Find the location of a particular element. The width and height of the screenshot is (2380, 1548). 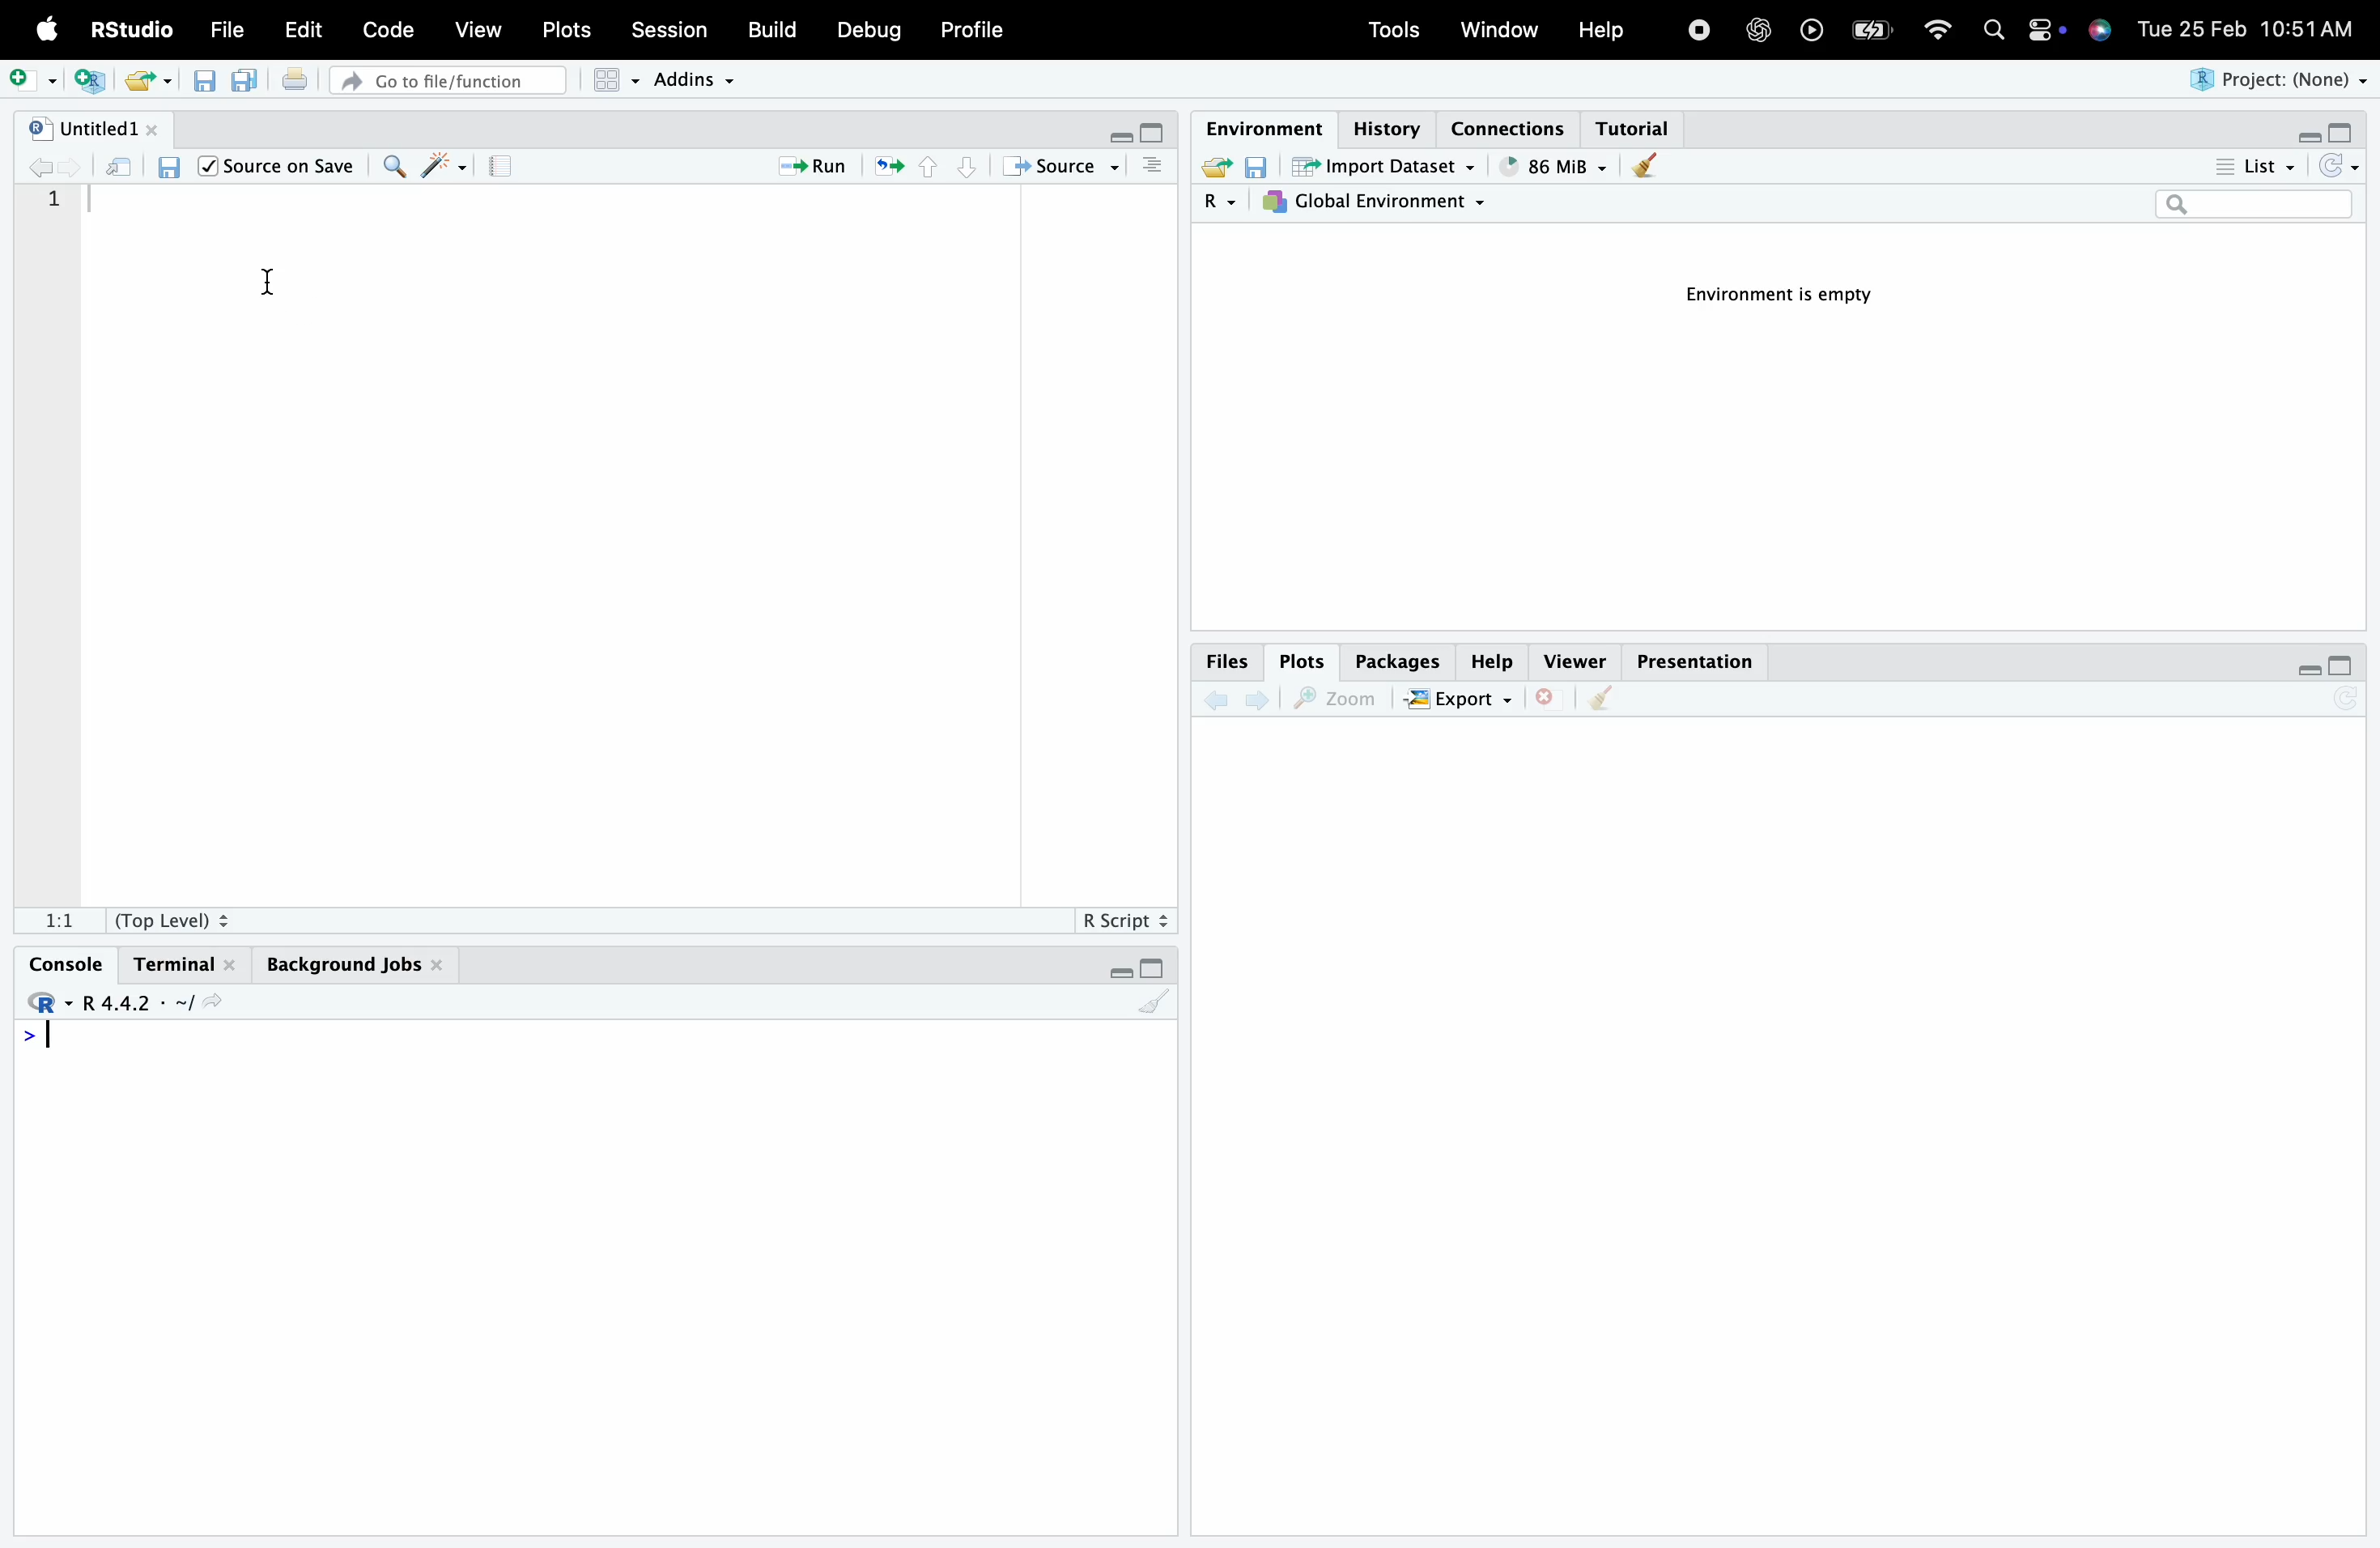

search is located at coordinates (2000, 33).